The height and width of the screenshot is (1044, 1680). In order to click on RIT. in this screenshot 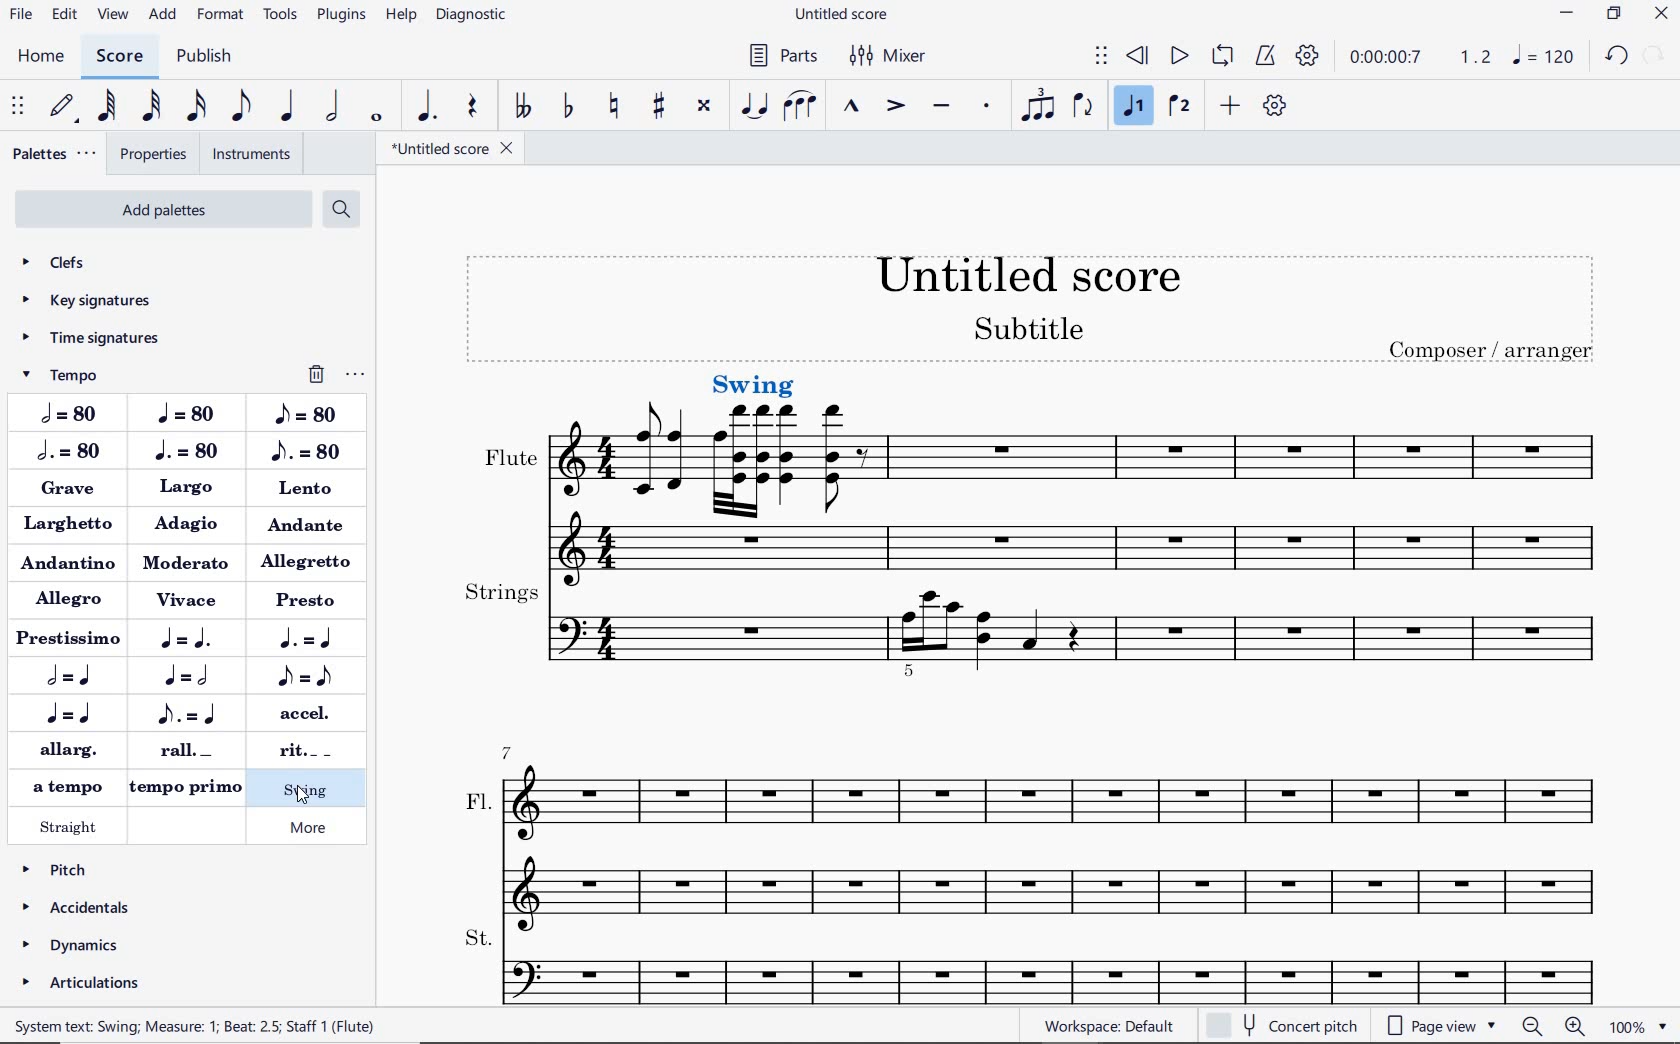, I will do `click(297, 750)`.